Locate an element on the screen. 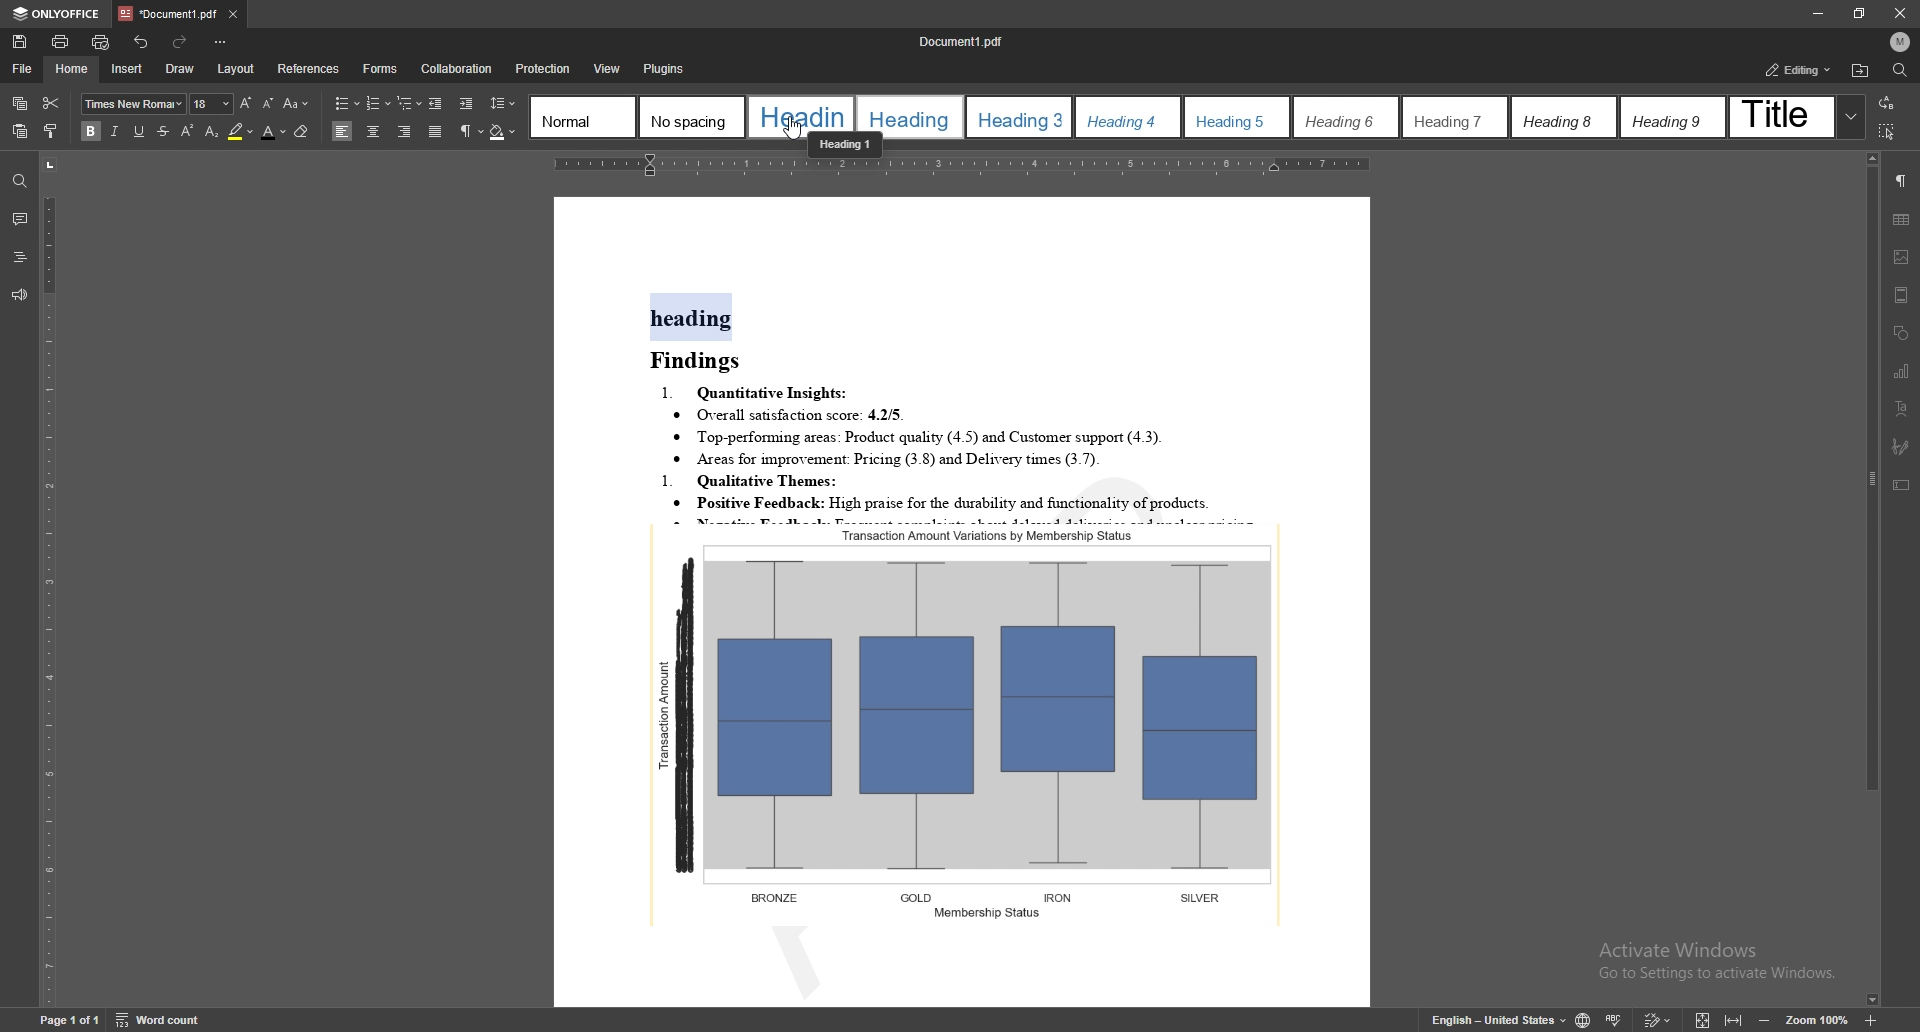  heading is located at coordinates (20, 258).